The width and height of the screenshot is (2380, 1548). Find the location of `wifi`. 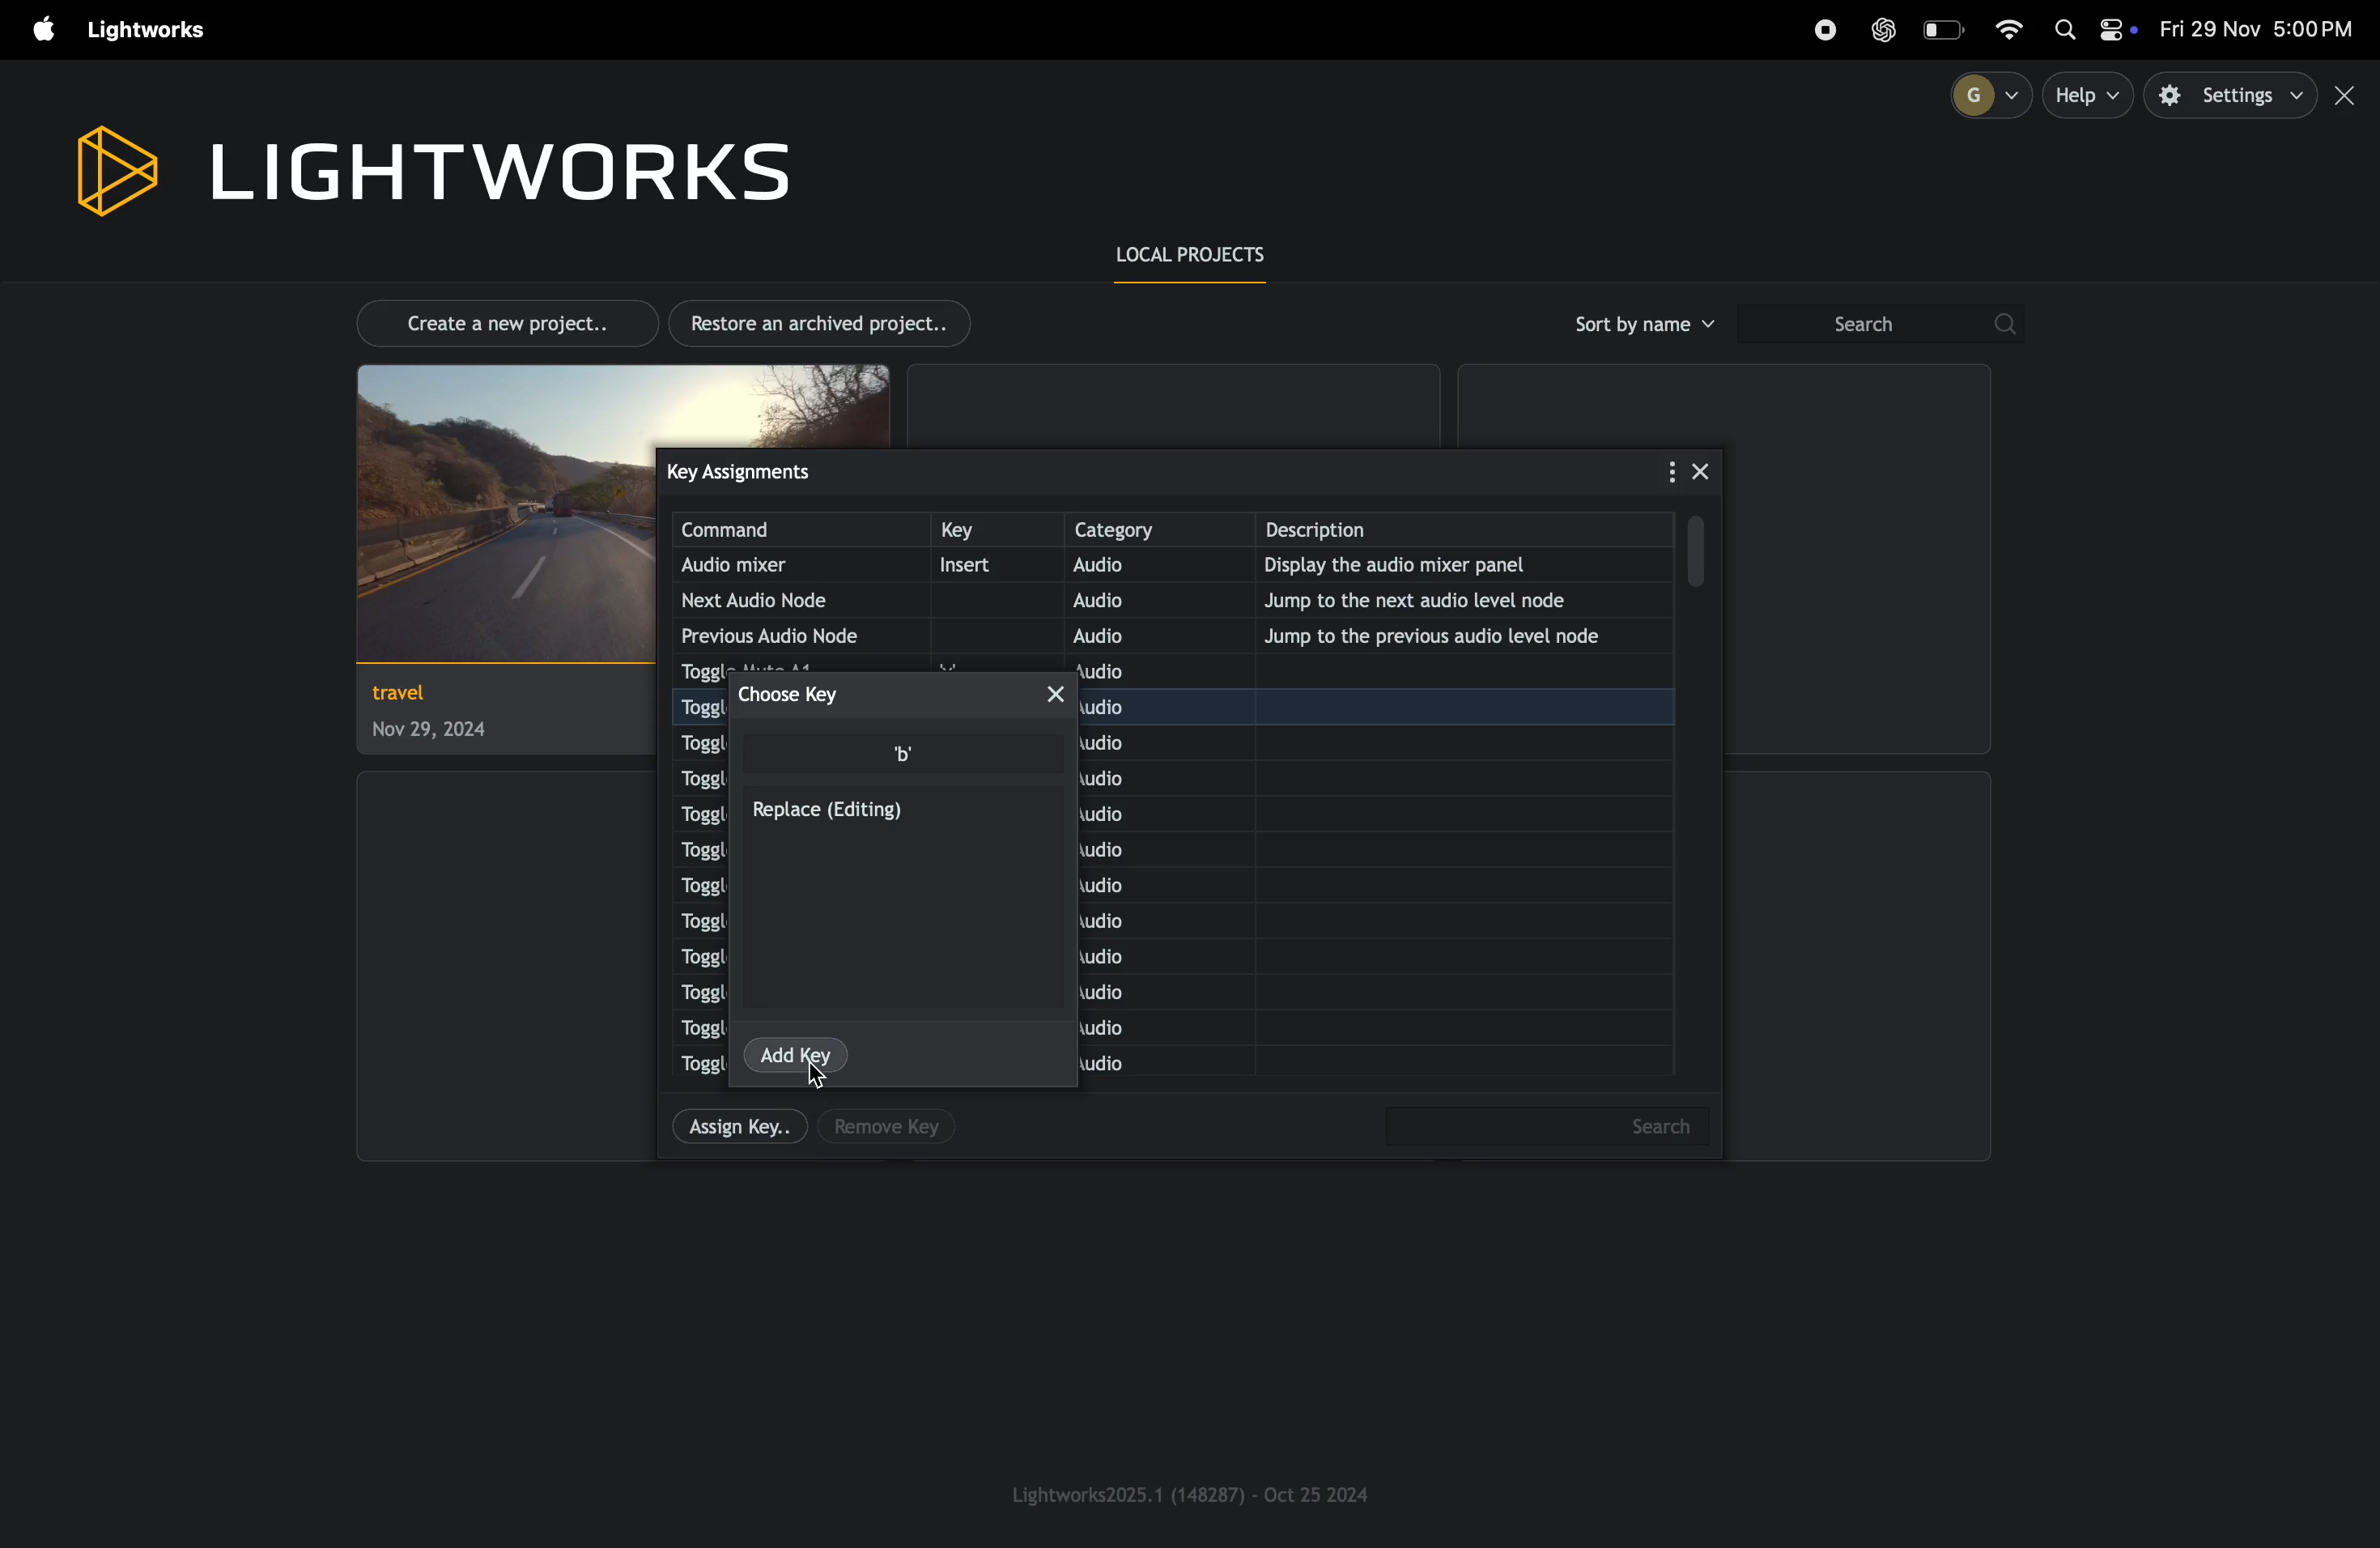

wifi is located at coordinates (2019, 27).